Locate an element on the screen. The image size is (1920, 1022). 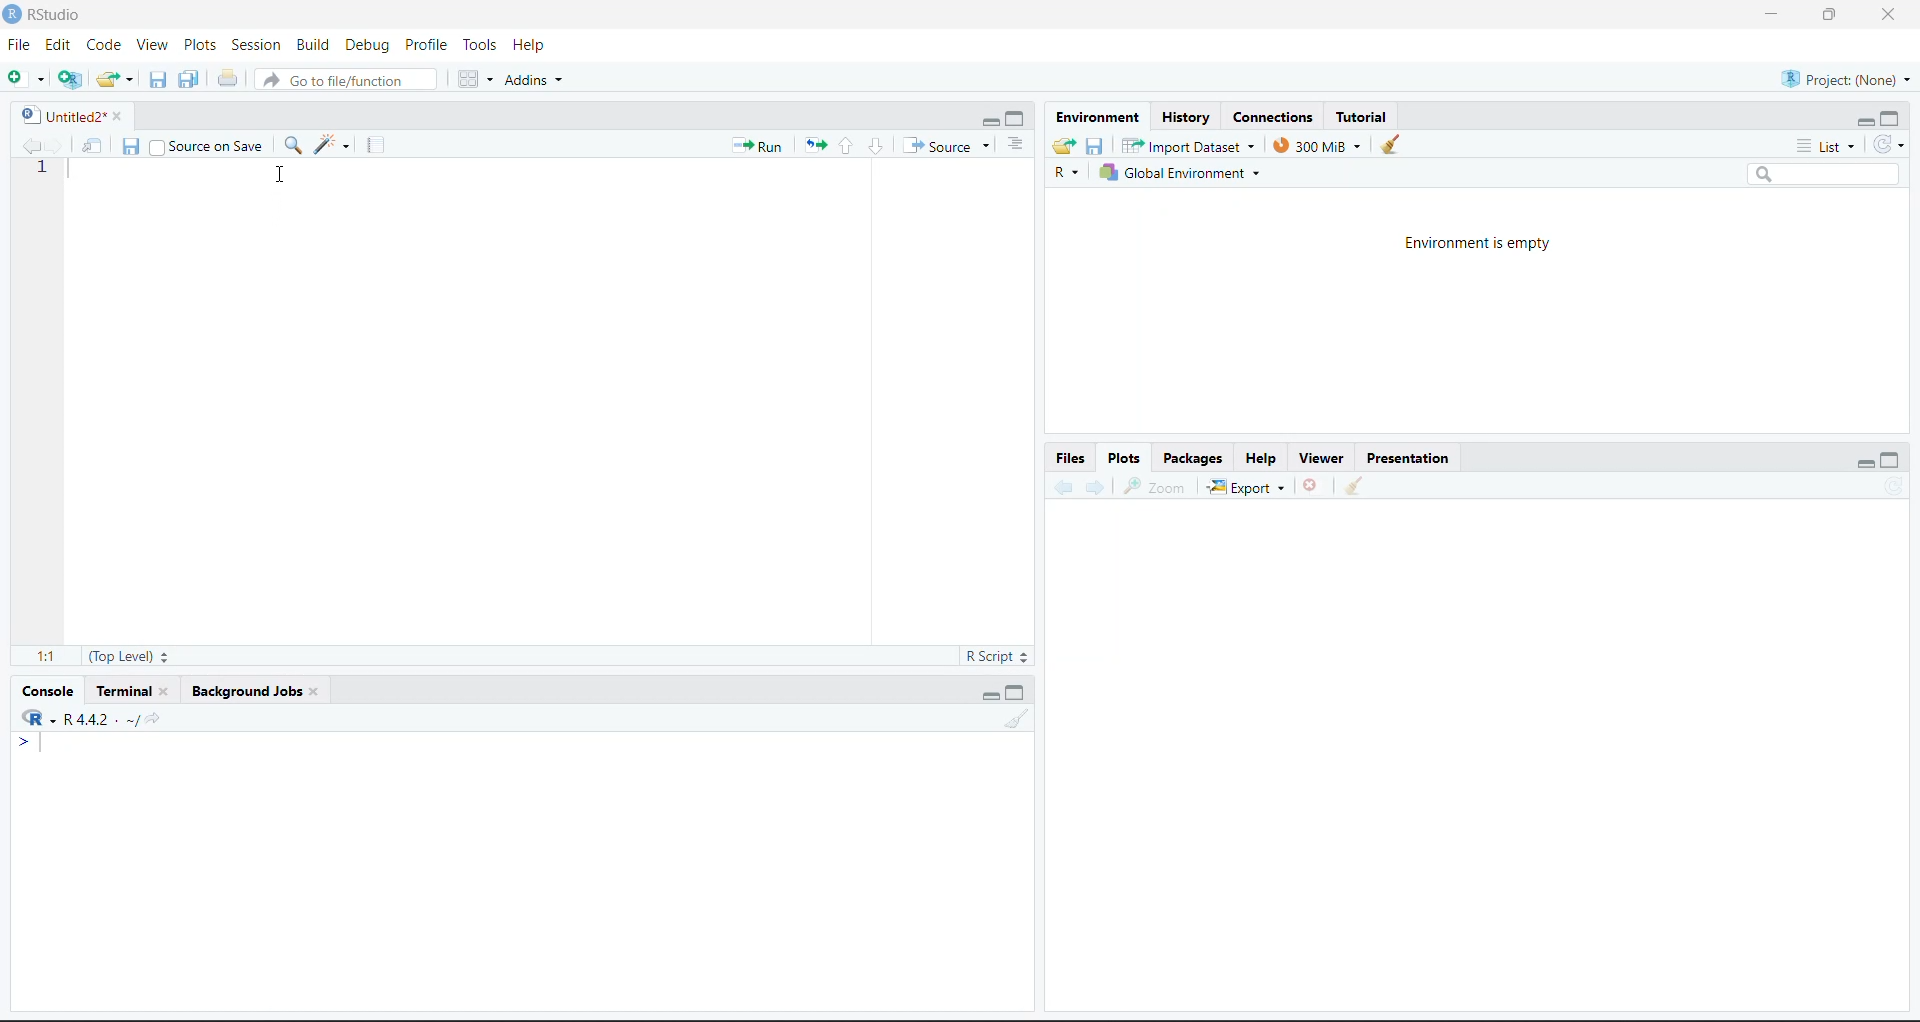
viewer  is located at coordinates (1324, 456).